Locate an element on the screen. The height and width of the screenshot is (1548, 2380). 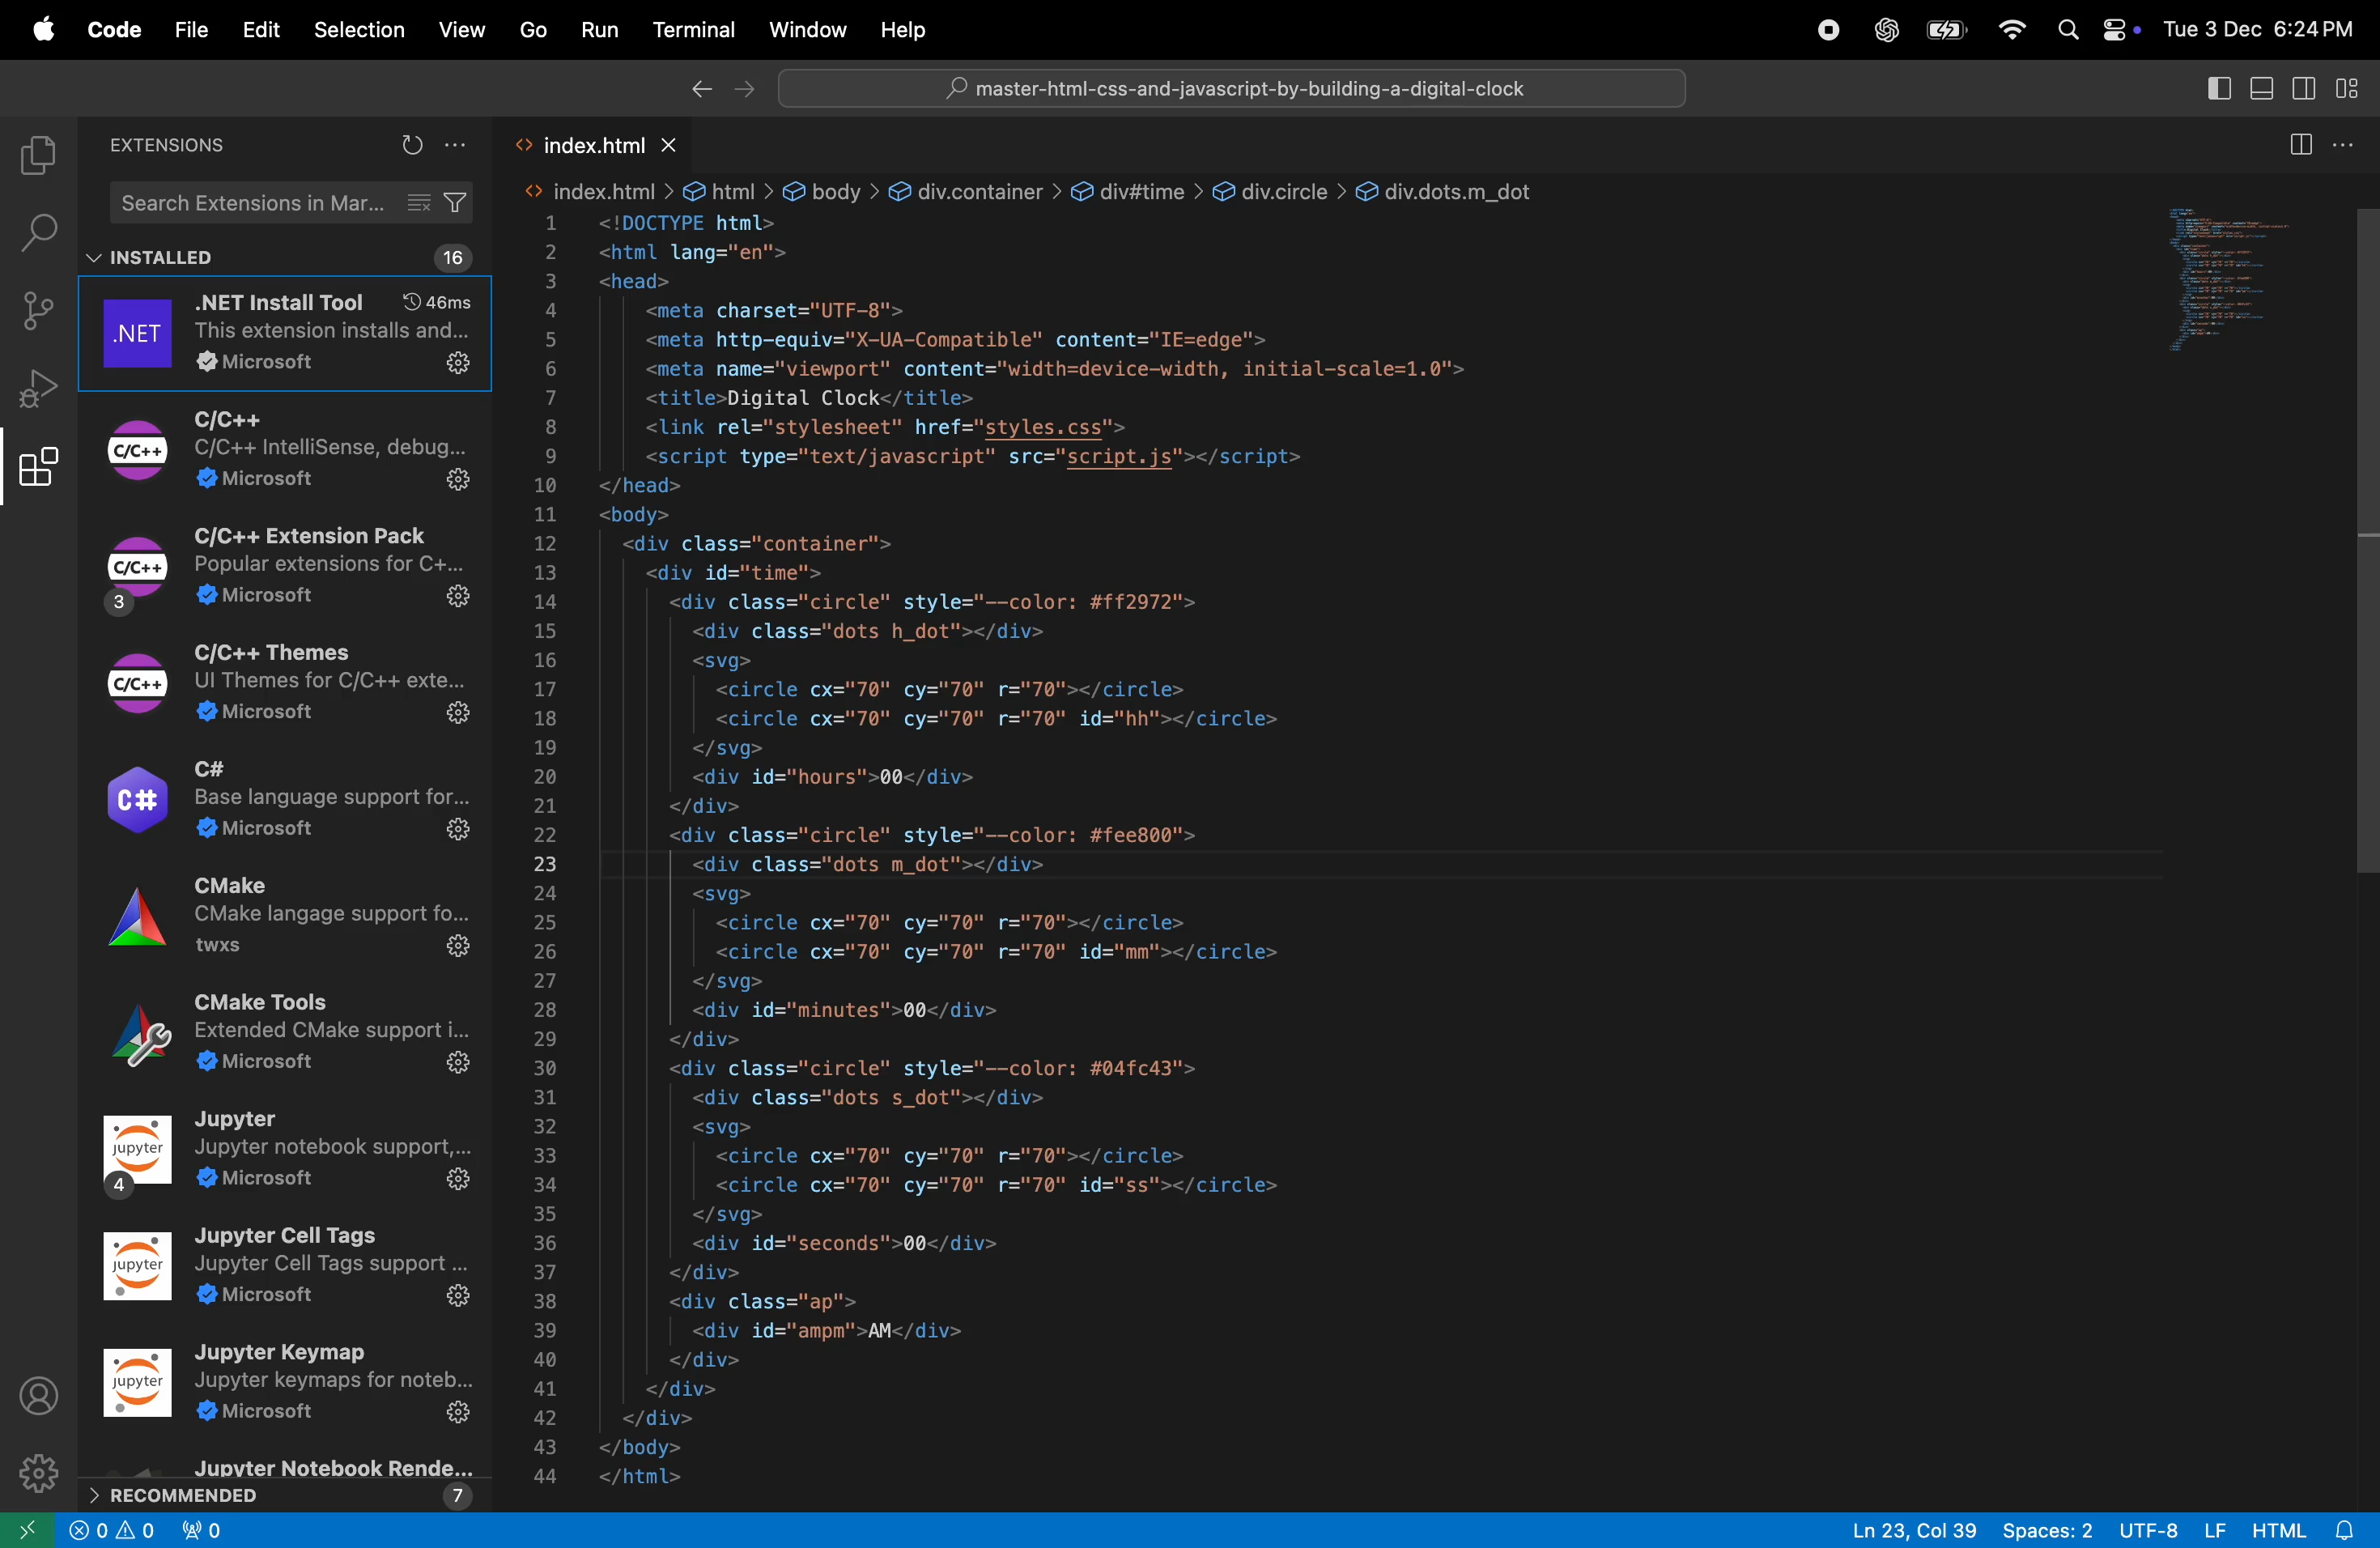
Extension  C\C++ is located at coordinates (288, 453).